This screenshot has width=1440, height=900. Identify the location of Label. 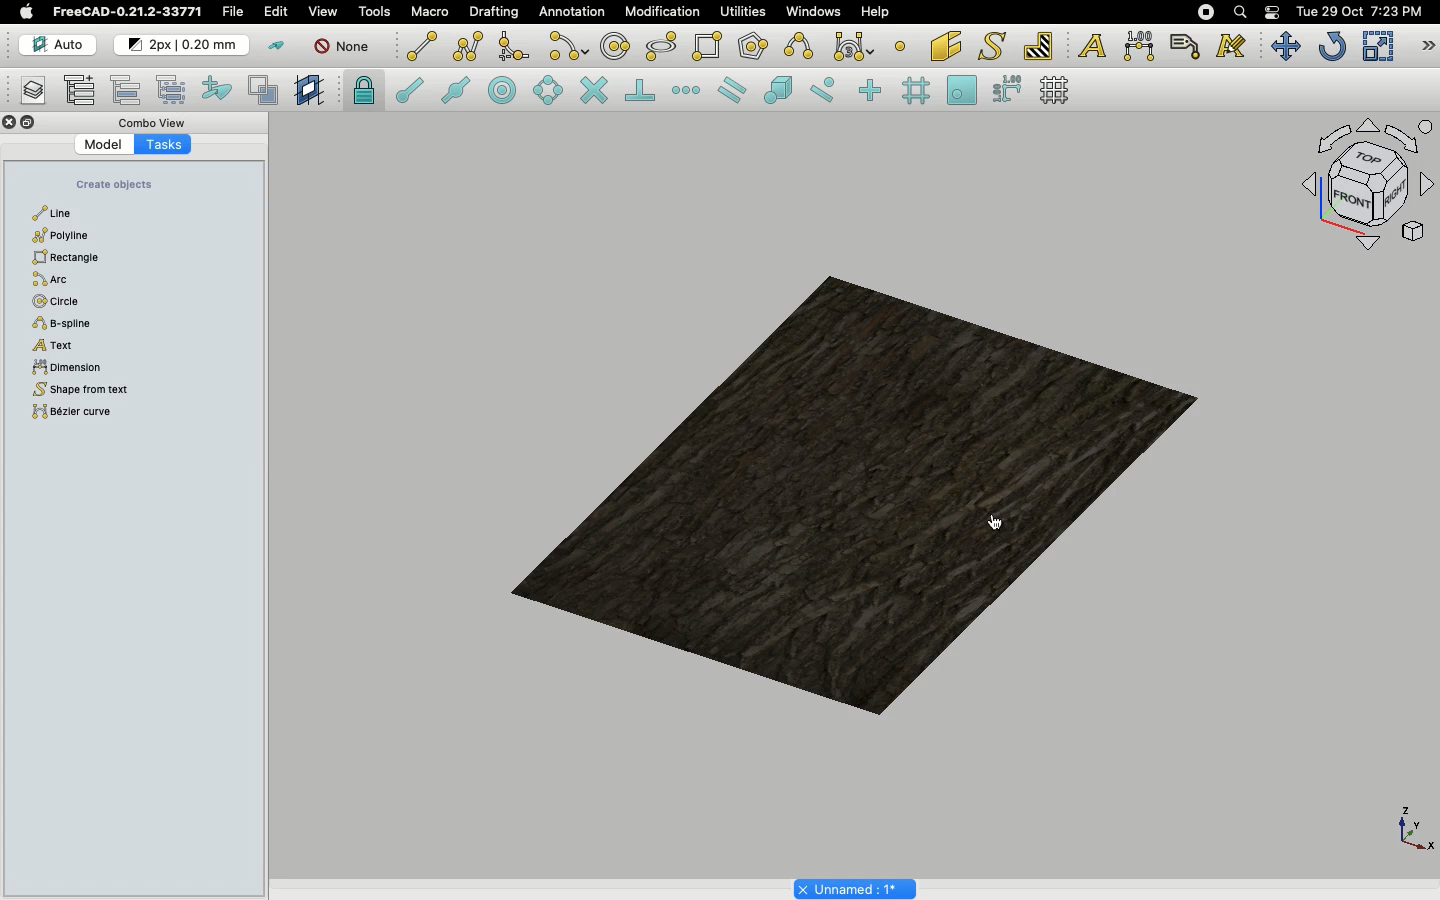
(1186, 44).